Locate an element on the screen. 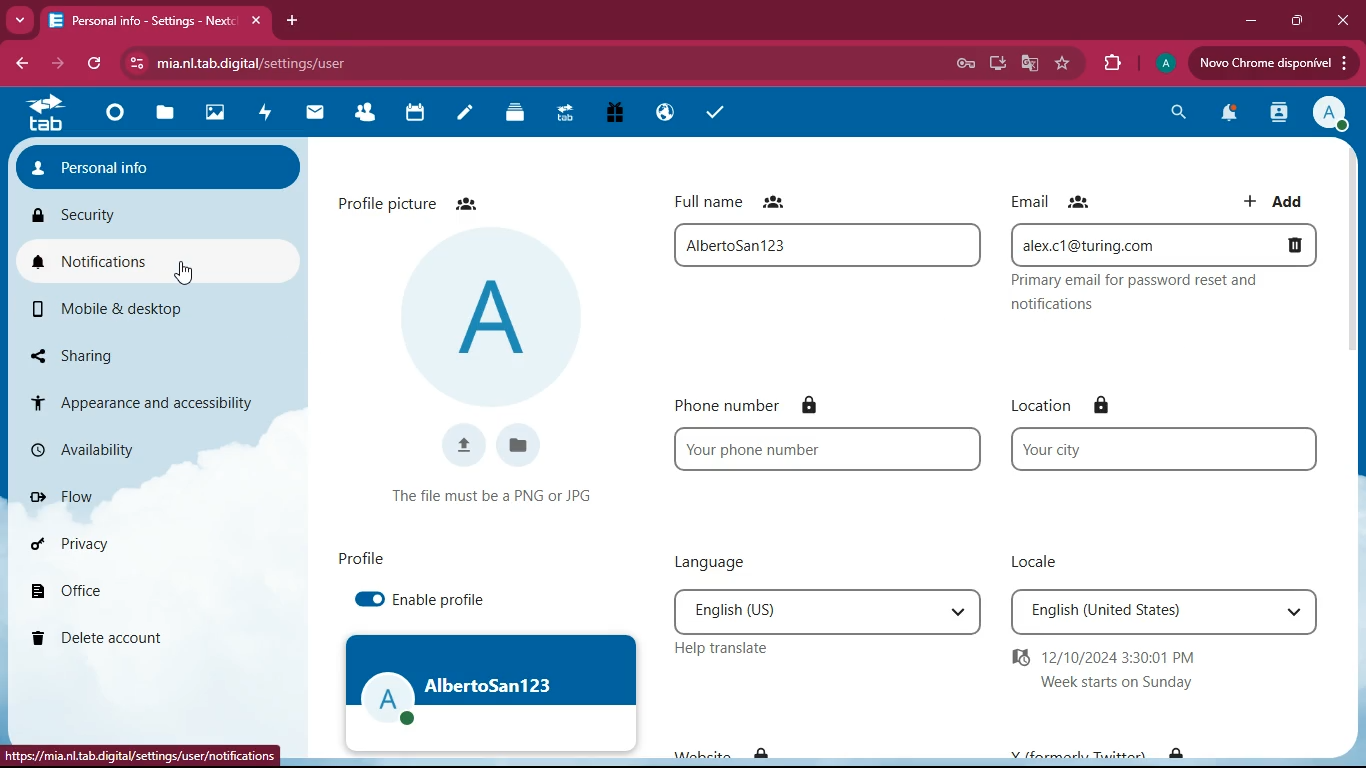  extensions is located at coordinates (1113, 61).